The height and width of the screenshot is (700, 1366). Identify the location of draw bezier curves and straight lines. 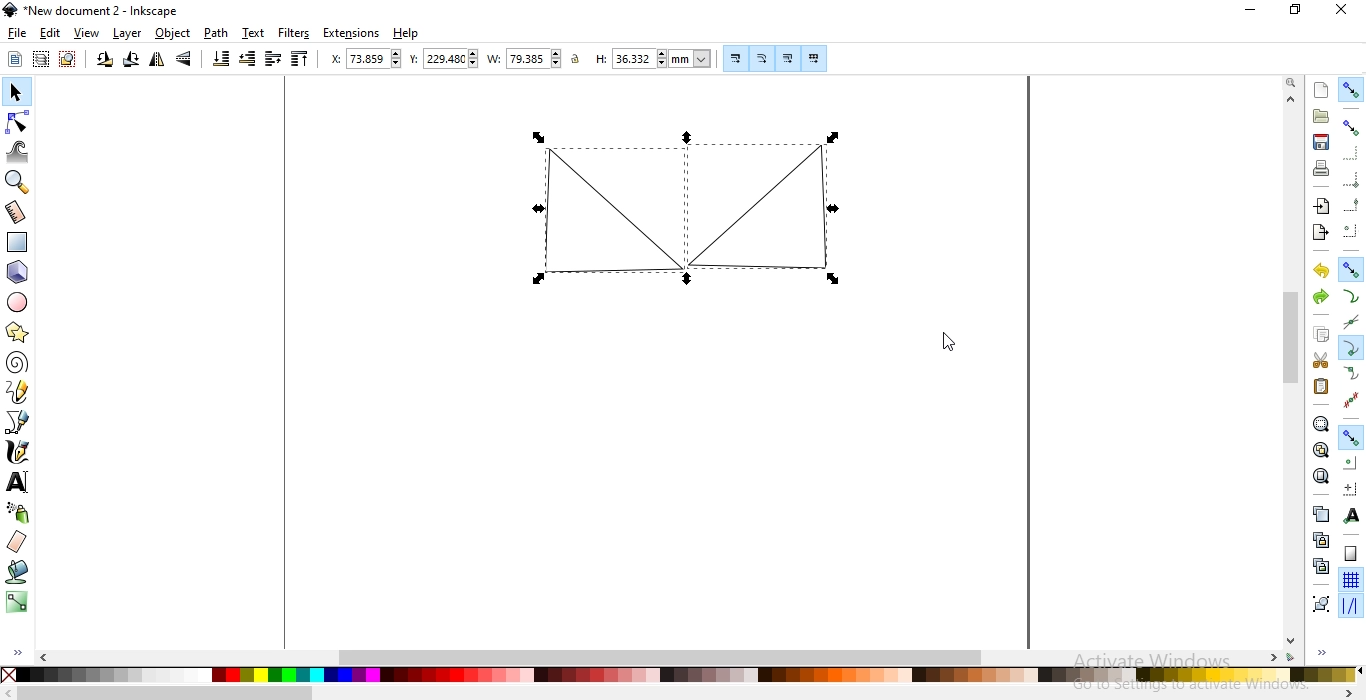
(19, 424).